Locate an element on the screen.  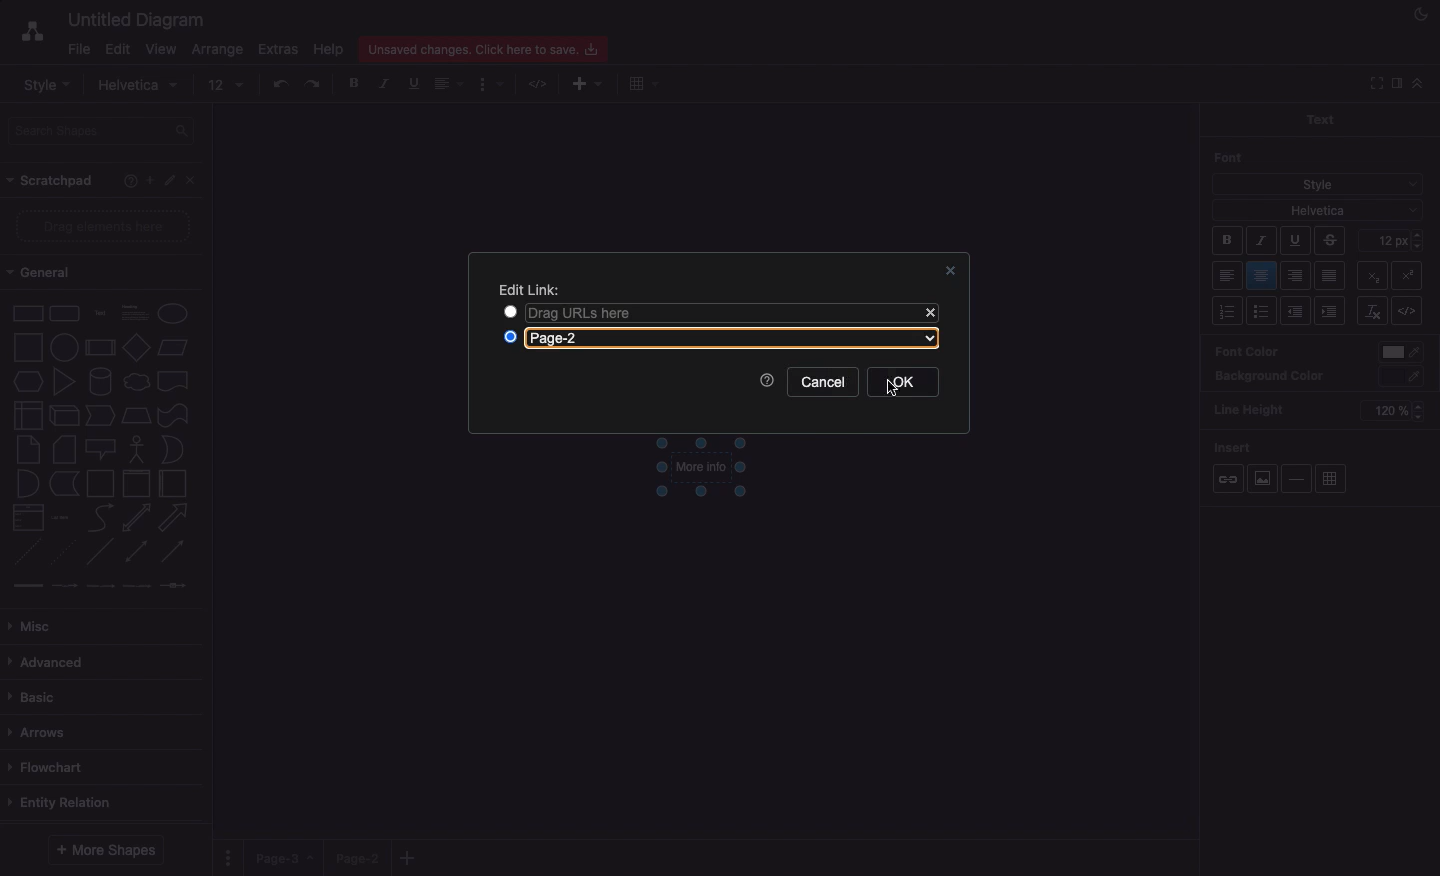
Extras is located at coordinates (279, 49).